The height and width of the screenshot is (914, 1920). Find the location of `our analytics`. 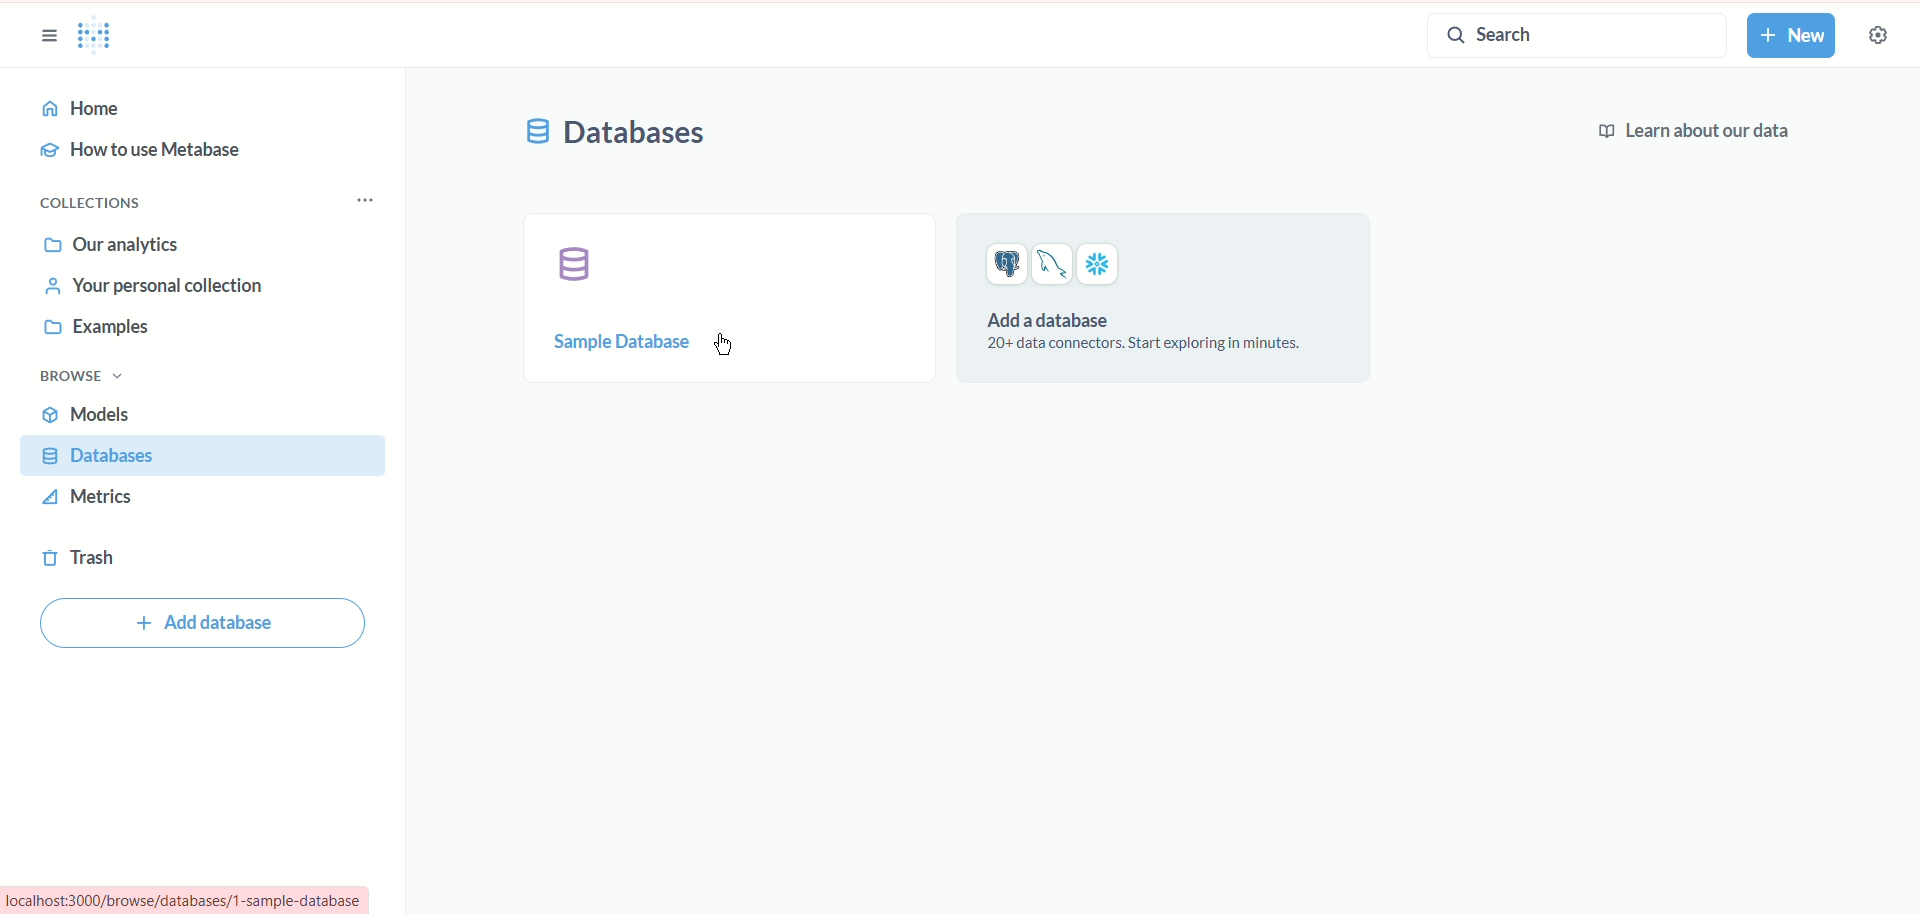

our analytics is located at coordinates (113, 247).